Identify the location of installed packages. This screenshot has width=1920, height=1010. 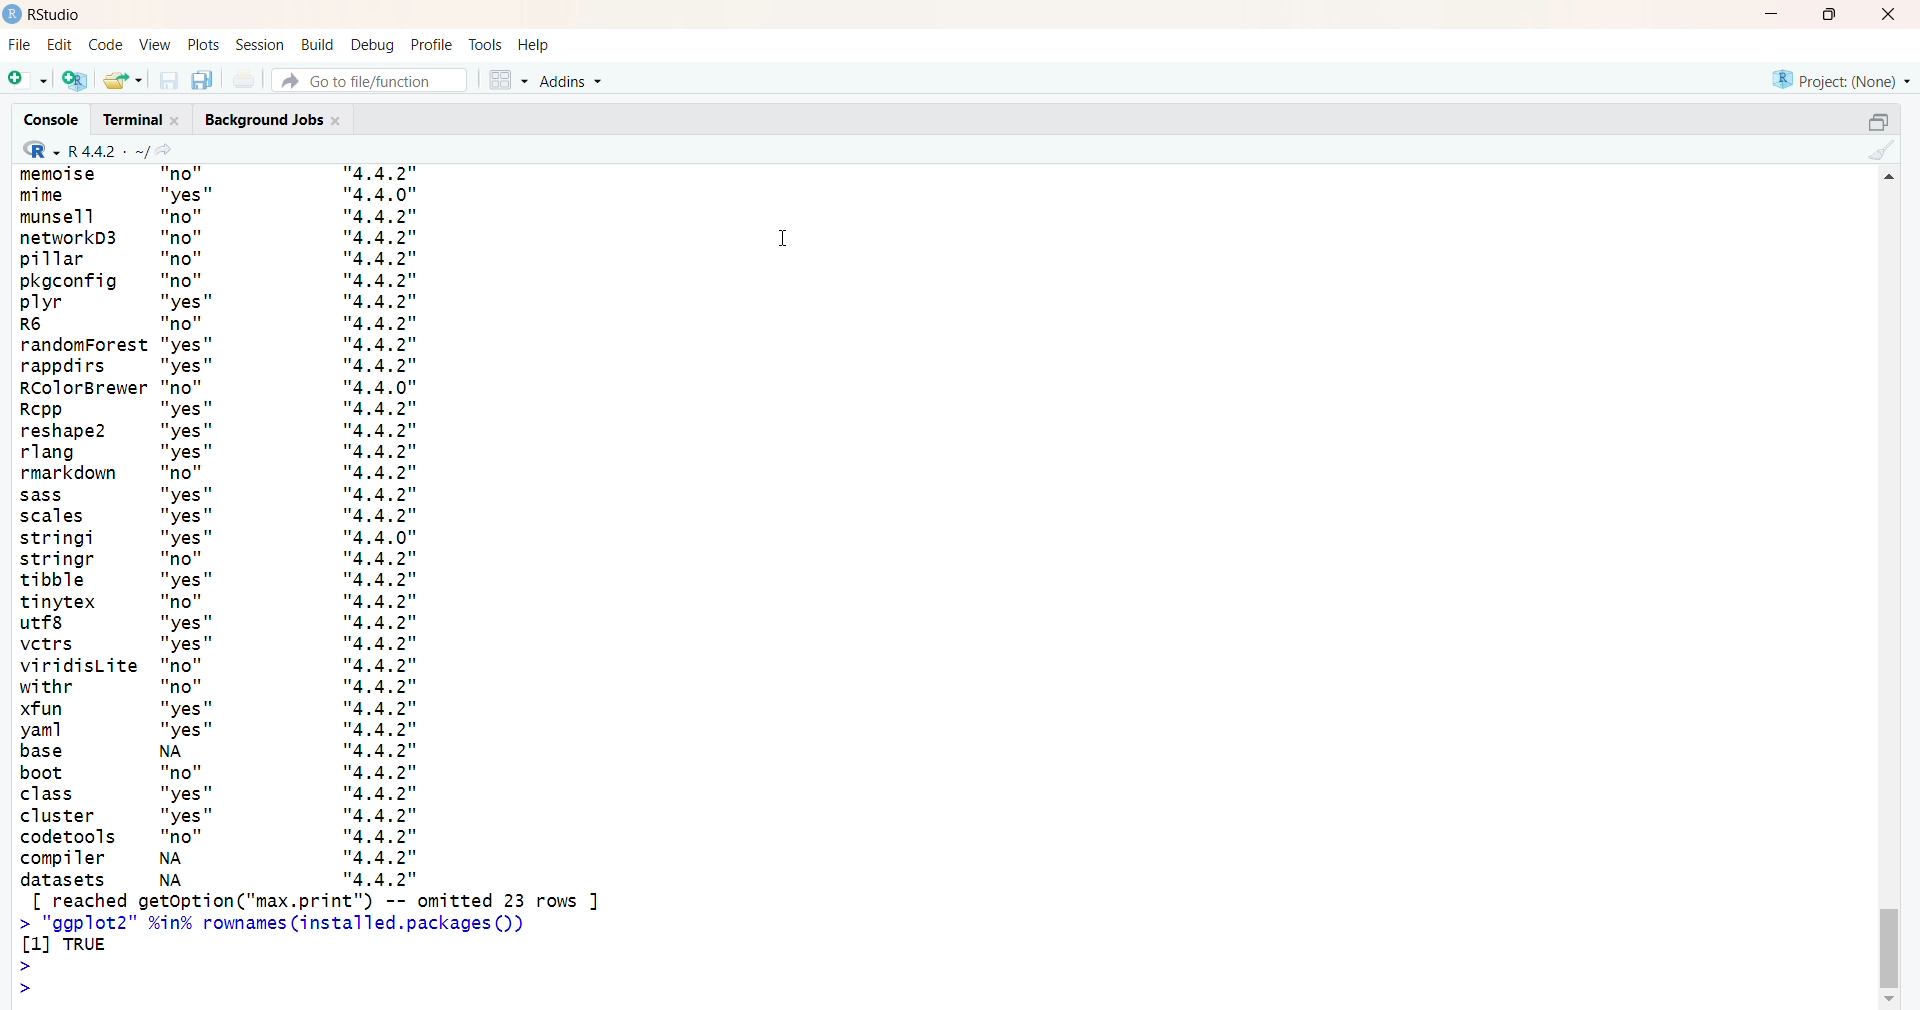
(312, 588).